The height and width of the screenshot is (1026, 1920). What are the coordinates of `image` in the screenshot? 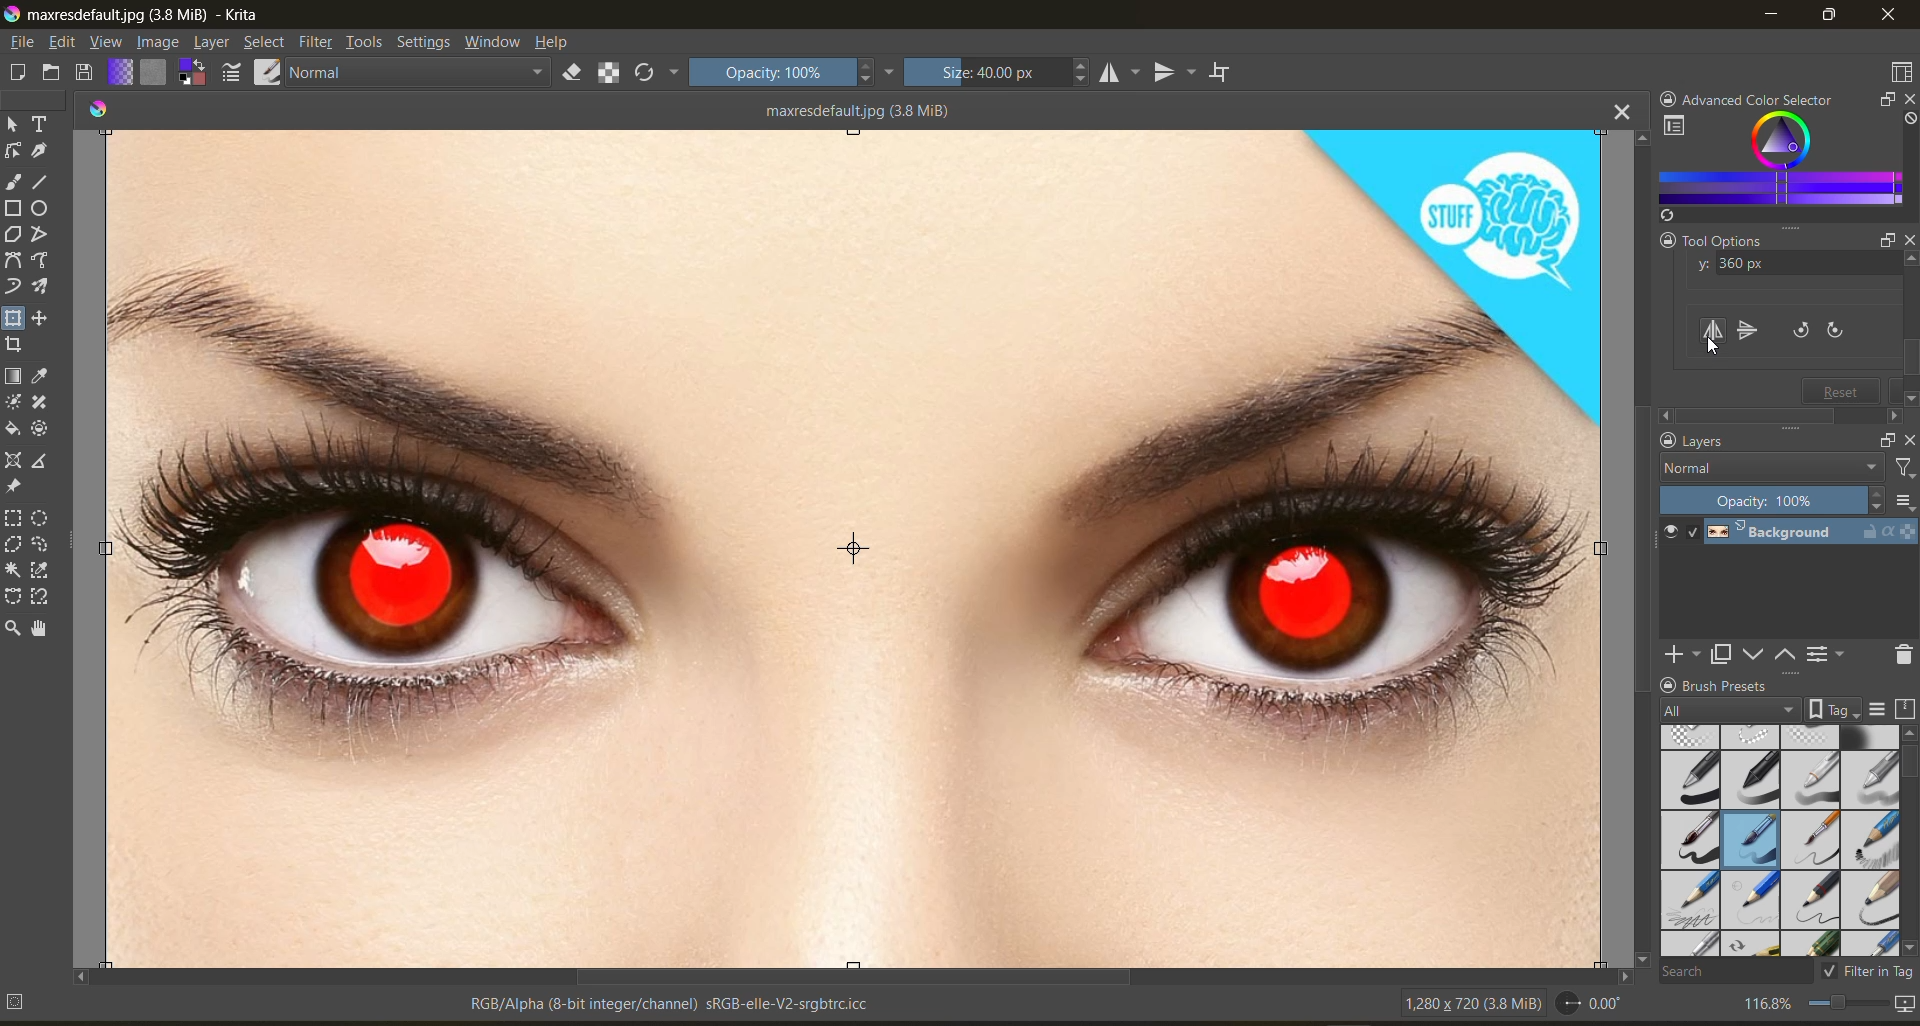 It's located at (160, 42).